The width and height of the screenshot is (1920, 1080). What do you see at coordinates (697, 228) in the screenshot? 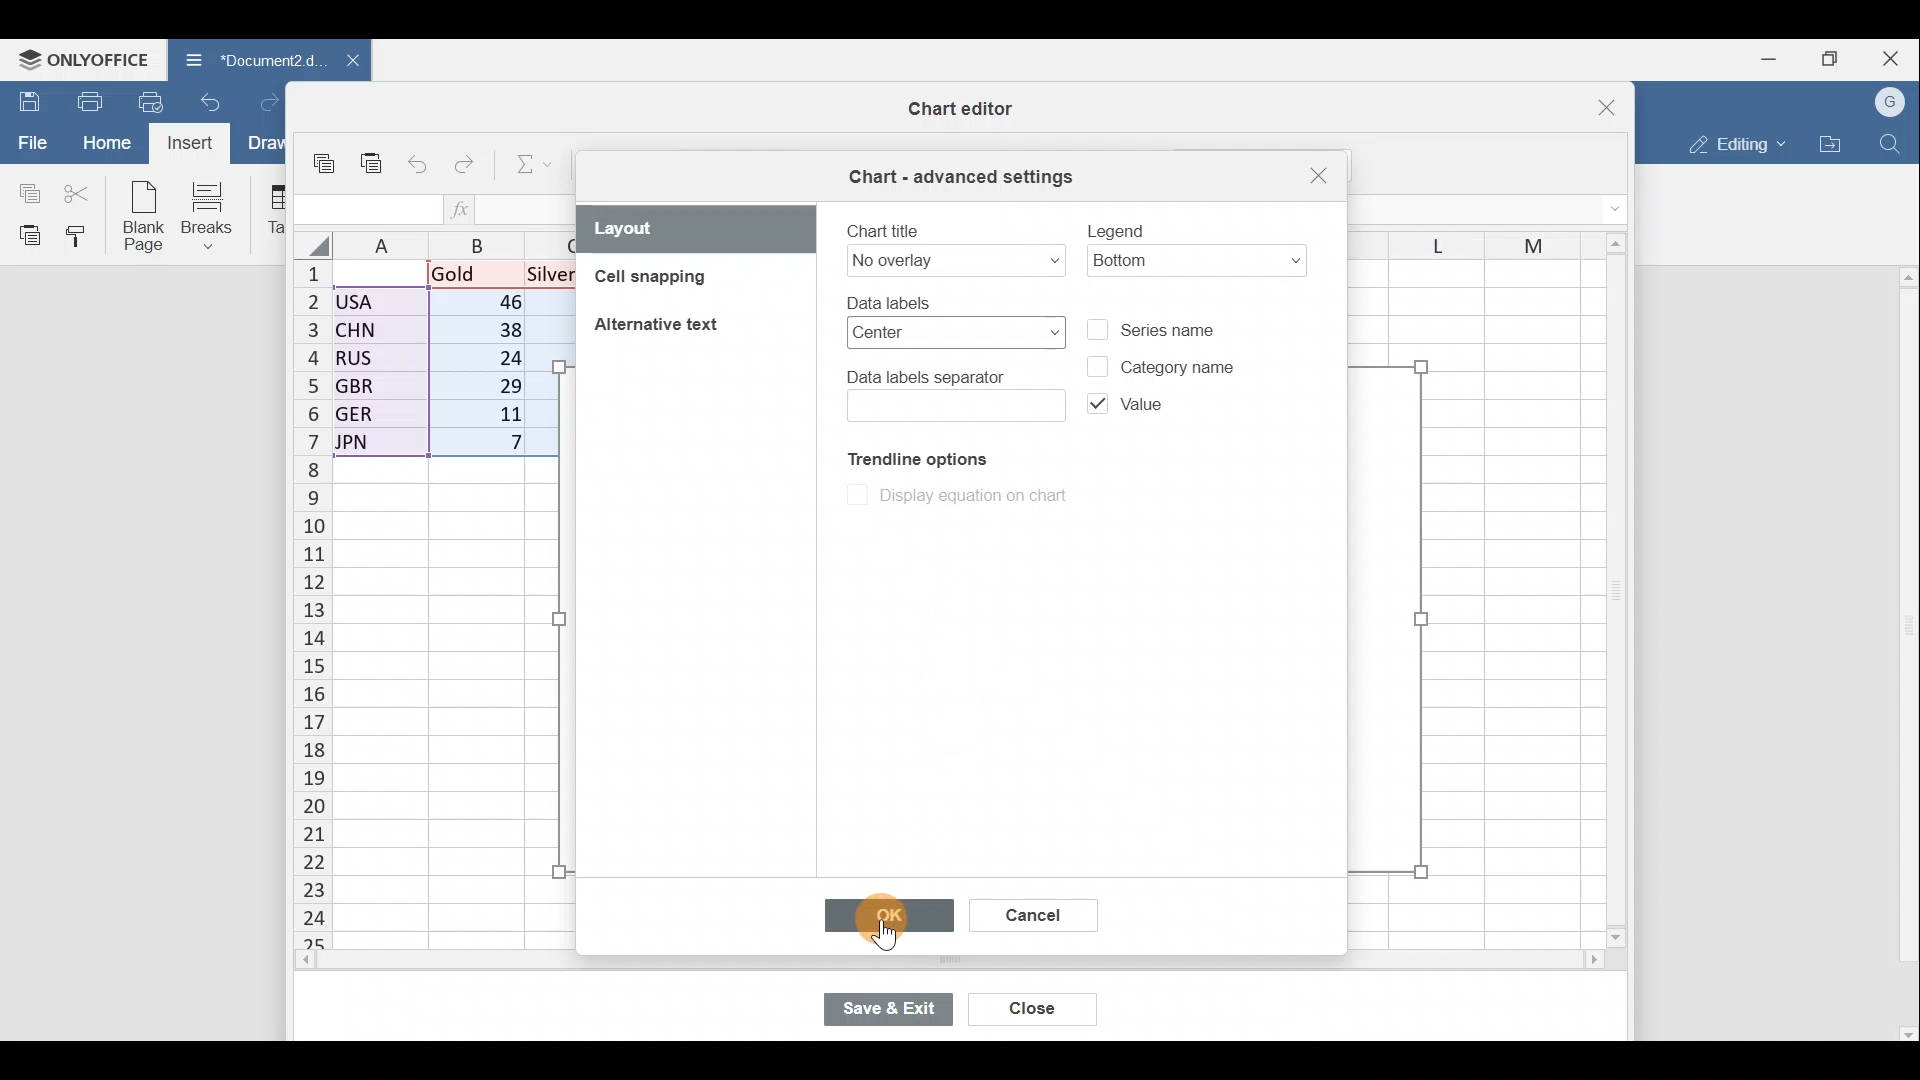
I see `Layout` at bounding box center [697, 228].